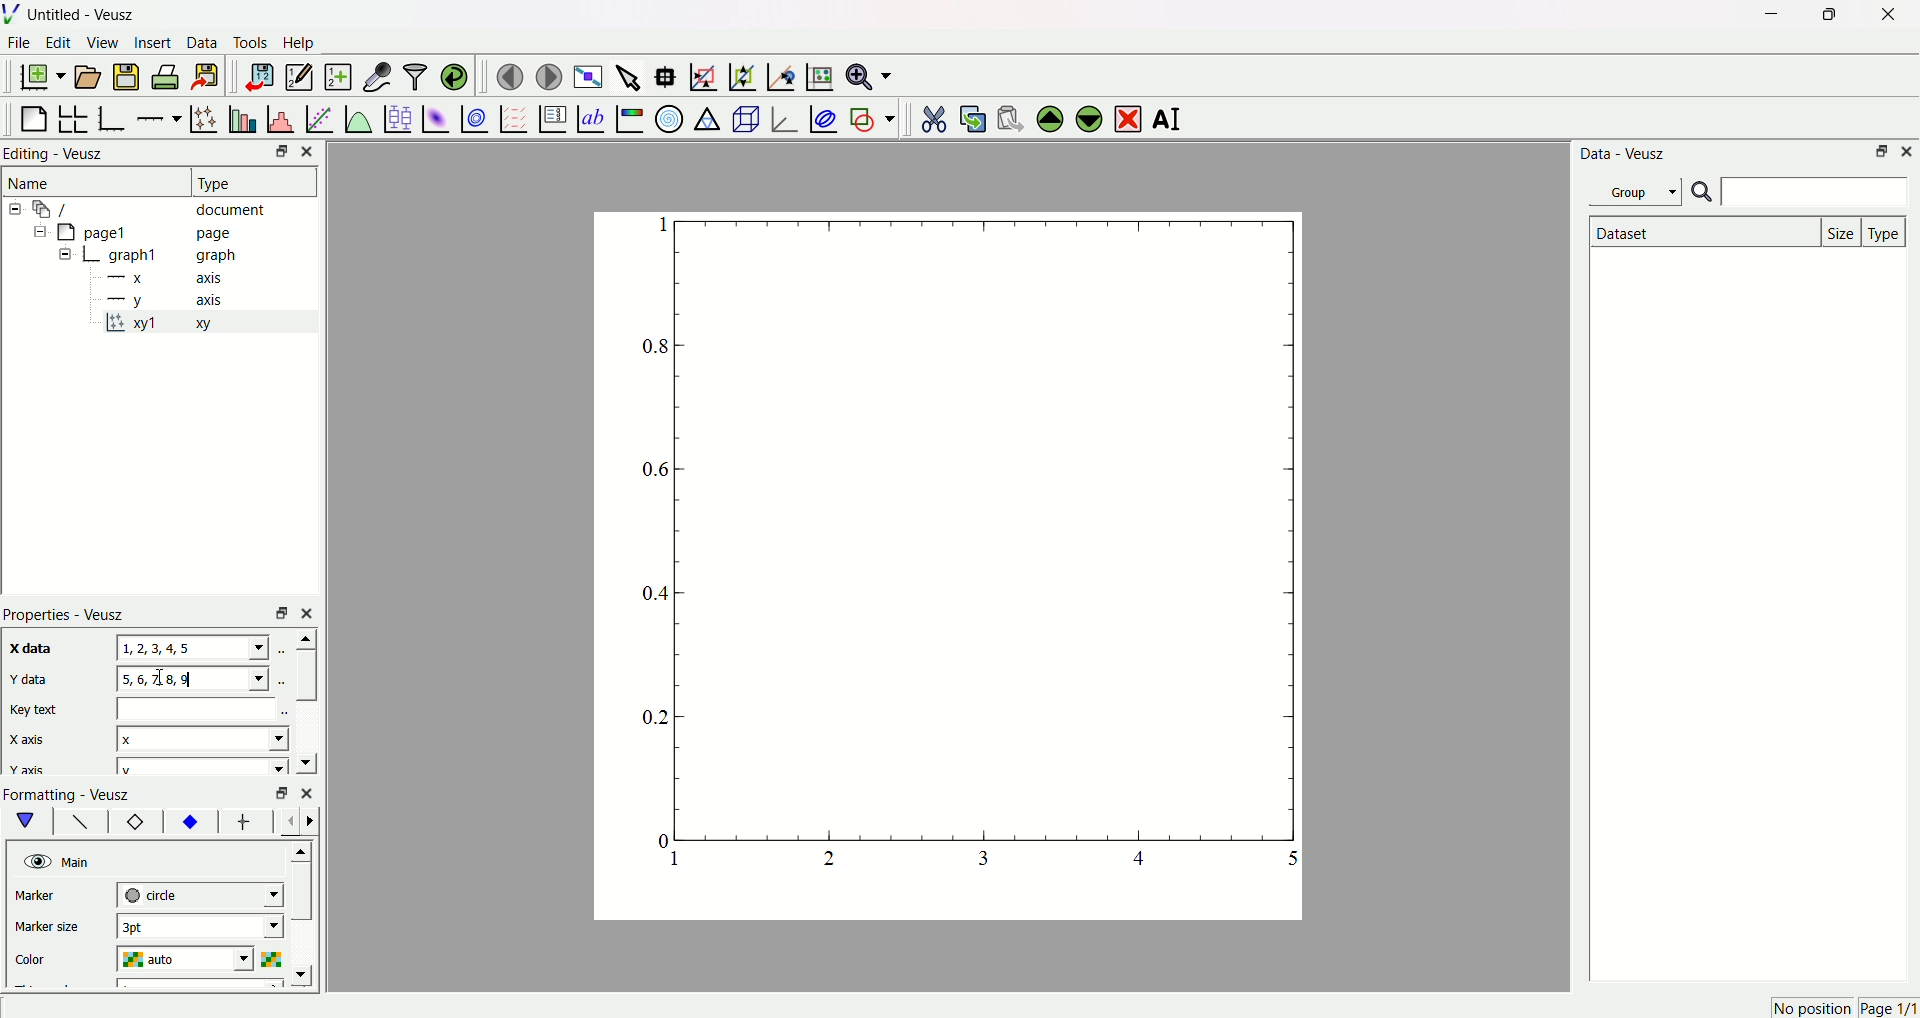  What do you see at coordinates (240, 116) in the screenshot?
I see `bar chart` at bounding box center [240, 116].